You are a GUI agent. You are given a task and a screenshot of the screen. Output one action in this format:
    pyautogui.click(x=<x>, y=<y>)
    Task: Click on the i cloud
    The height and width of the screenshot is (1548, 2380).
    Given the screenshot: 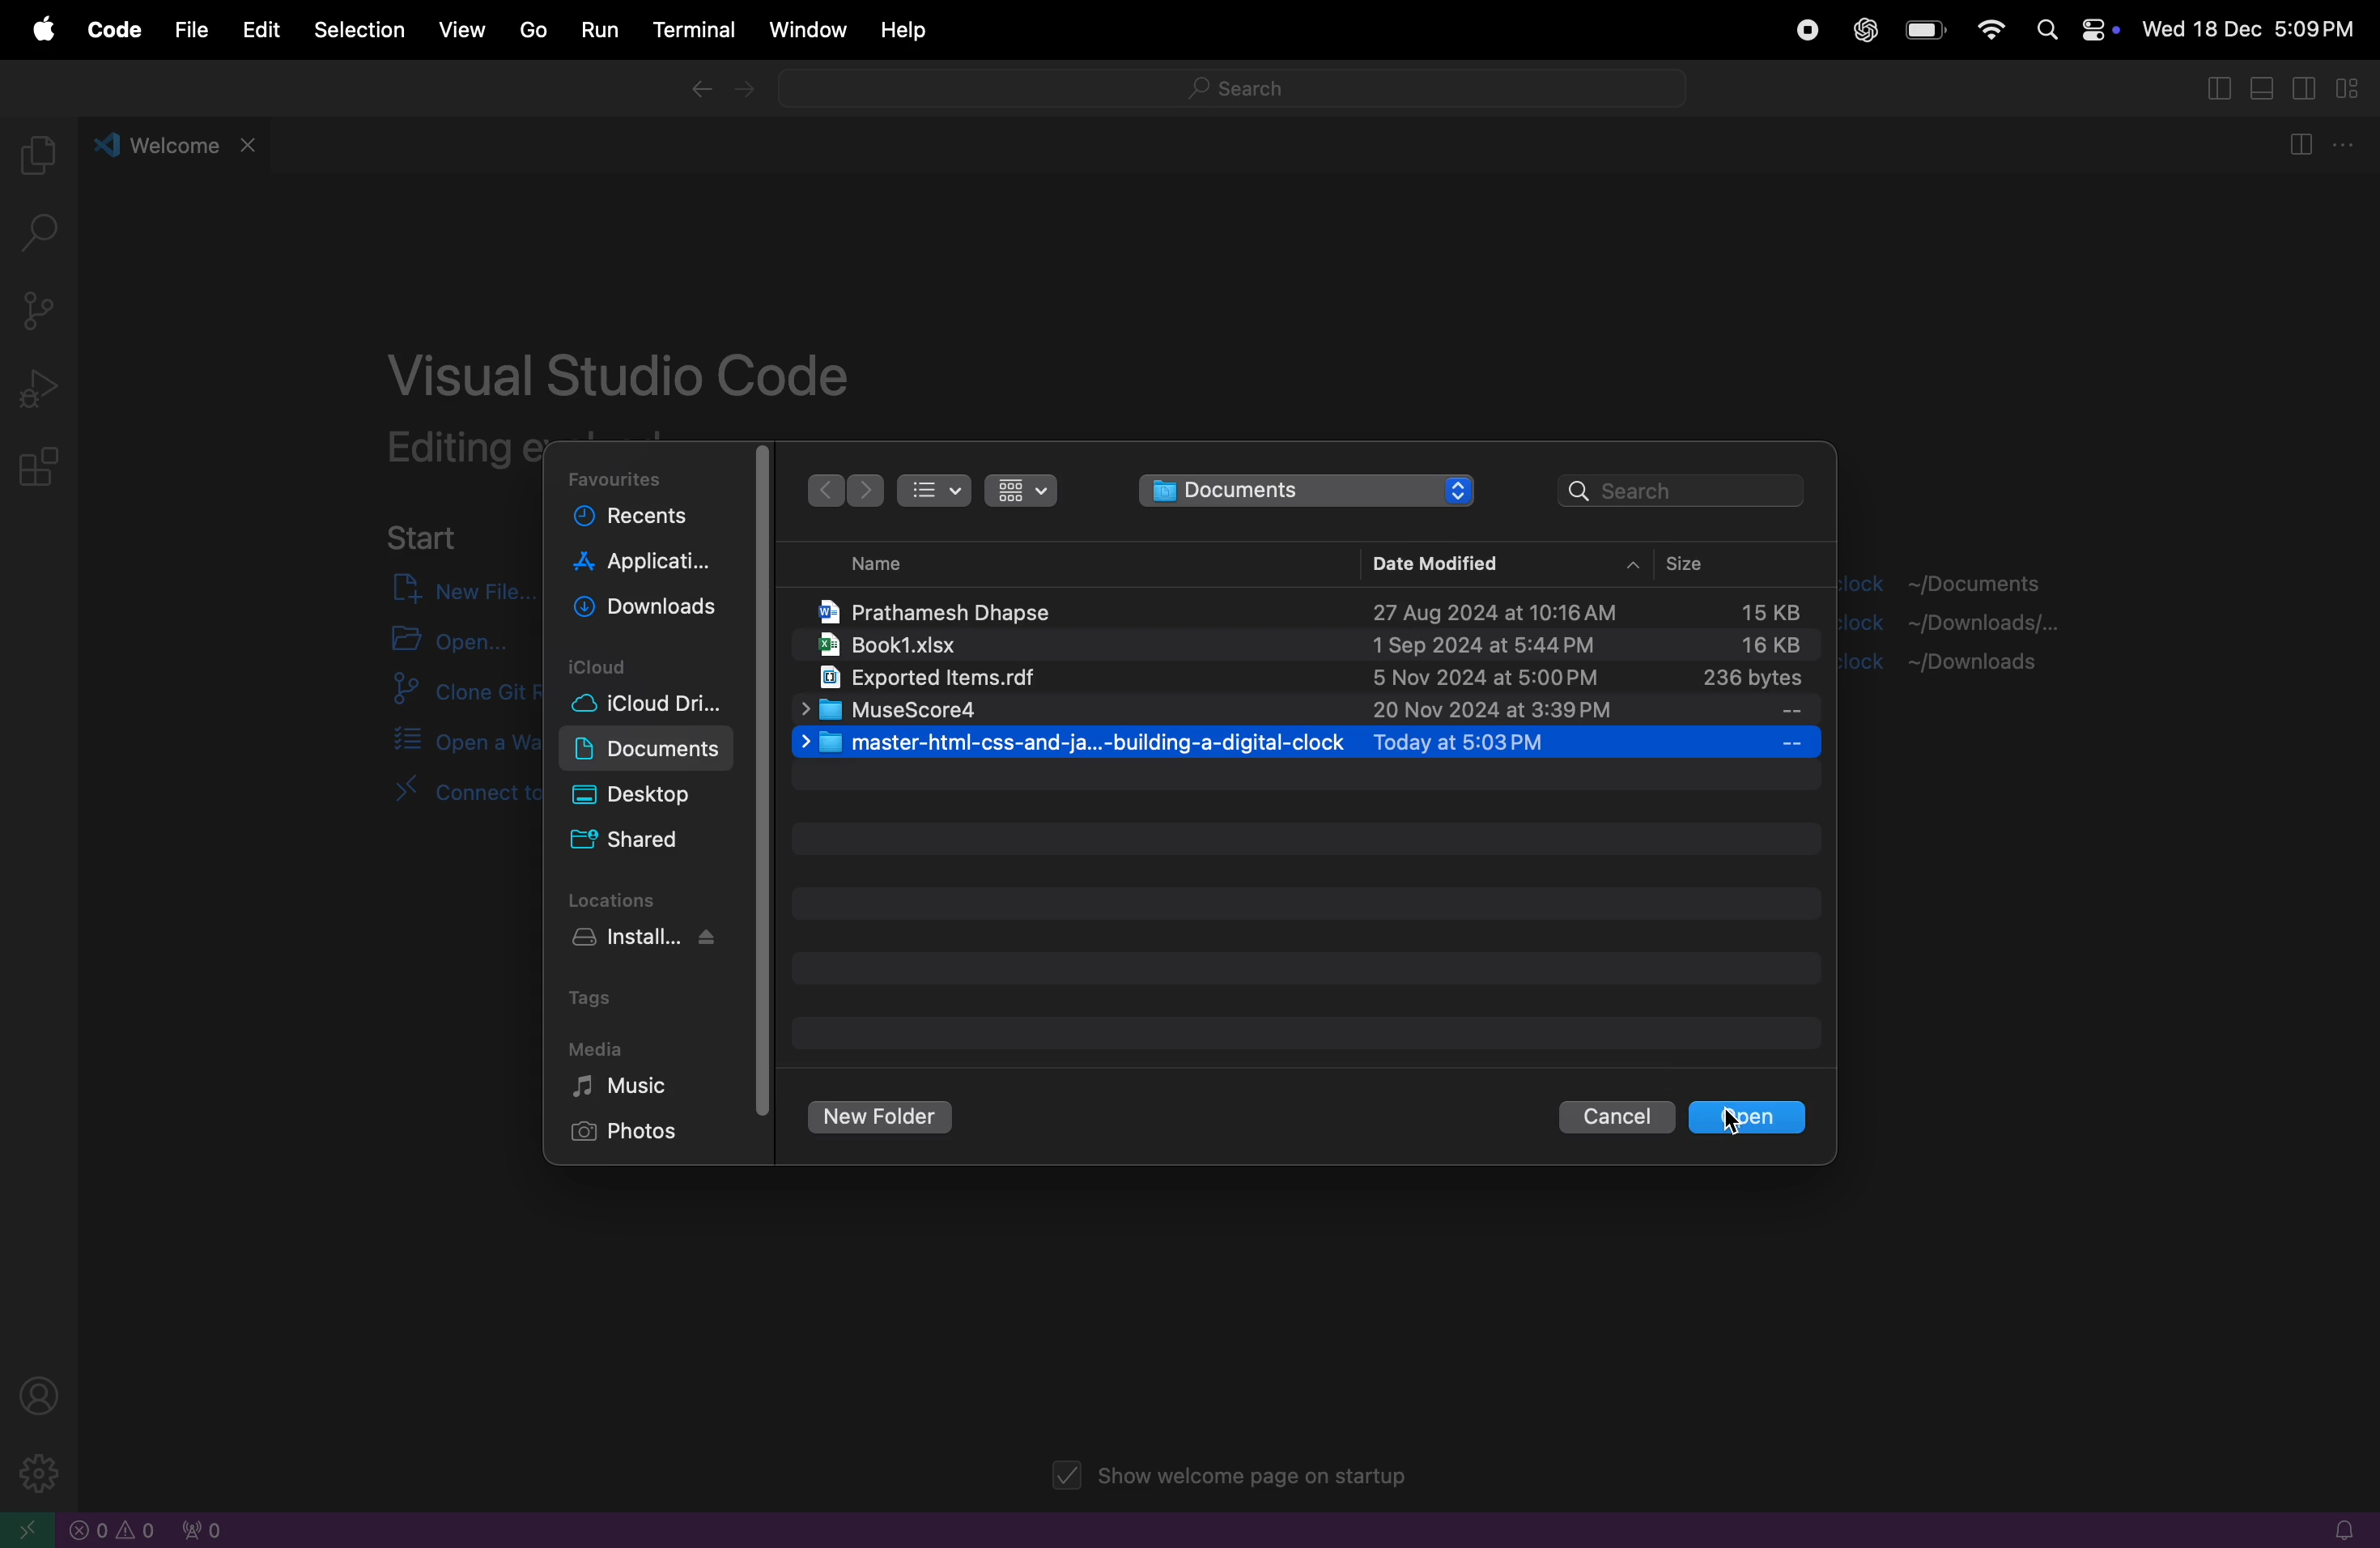 What is the action you would take?
    pyautogui.click(x=651, y=665)
    